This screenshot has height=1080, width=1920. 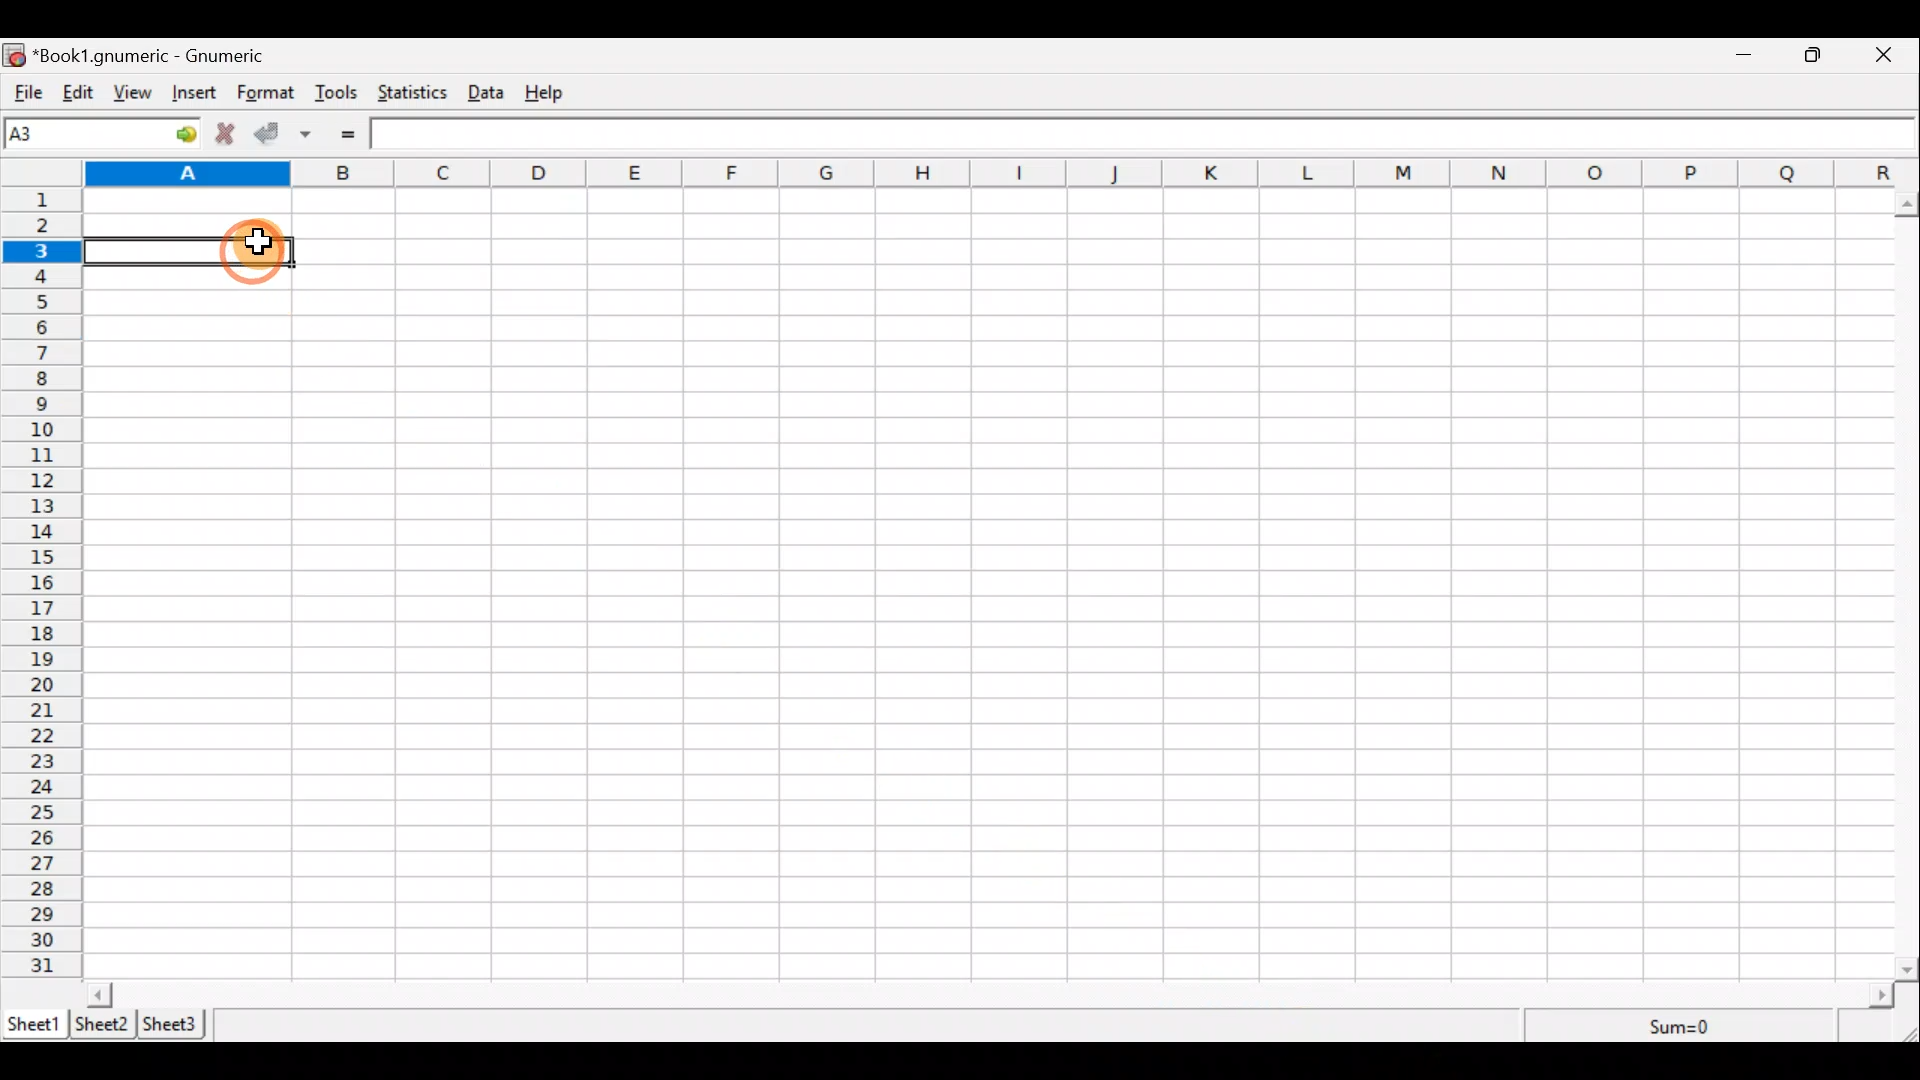 I want to click on Minimize, so click(x=1745, y=57).